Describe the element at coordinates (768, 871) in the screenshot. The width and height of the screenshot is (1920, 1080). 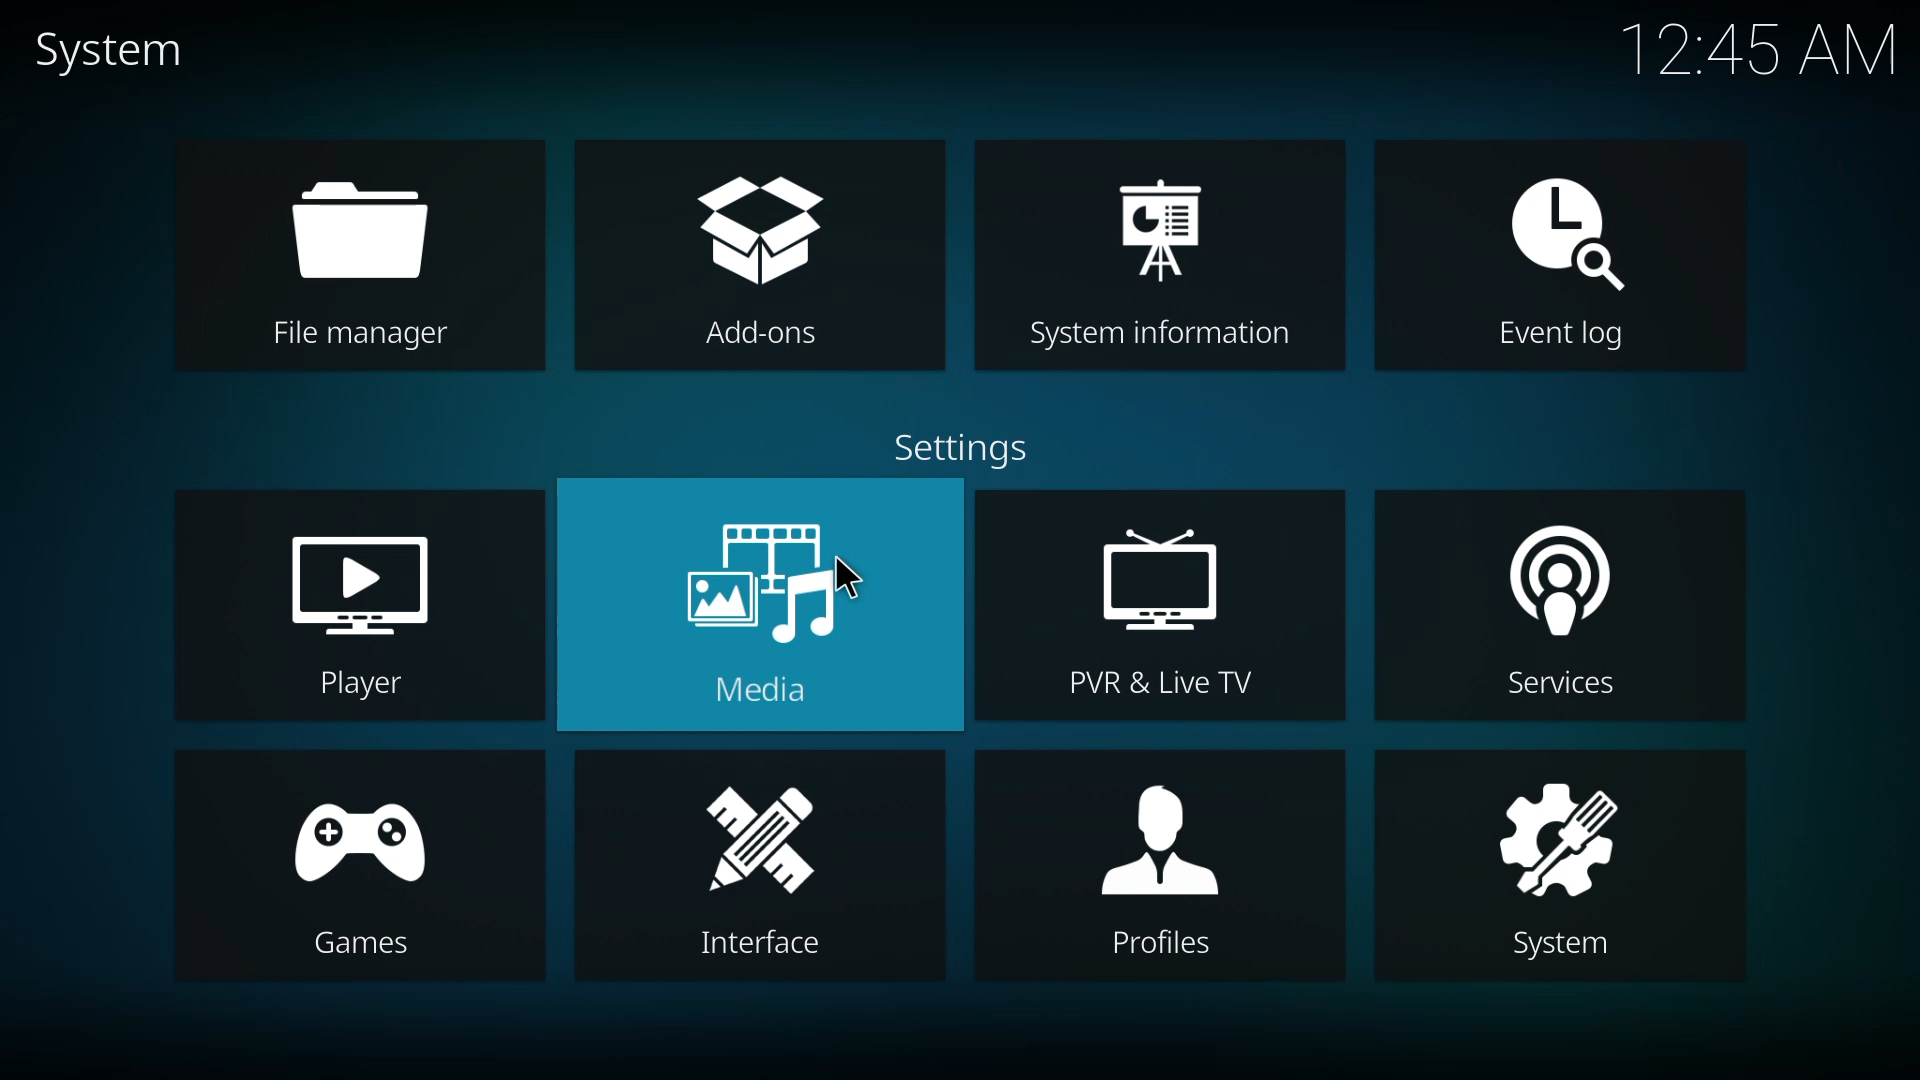
I see `interface` at that location.